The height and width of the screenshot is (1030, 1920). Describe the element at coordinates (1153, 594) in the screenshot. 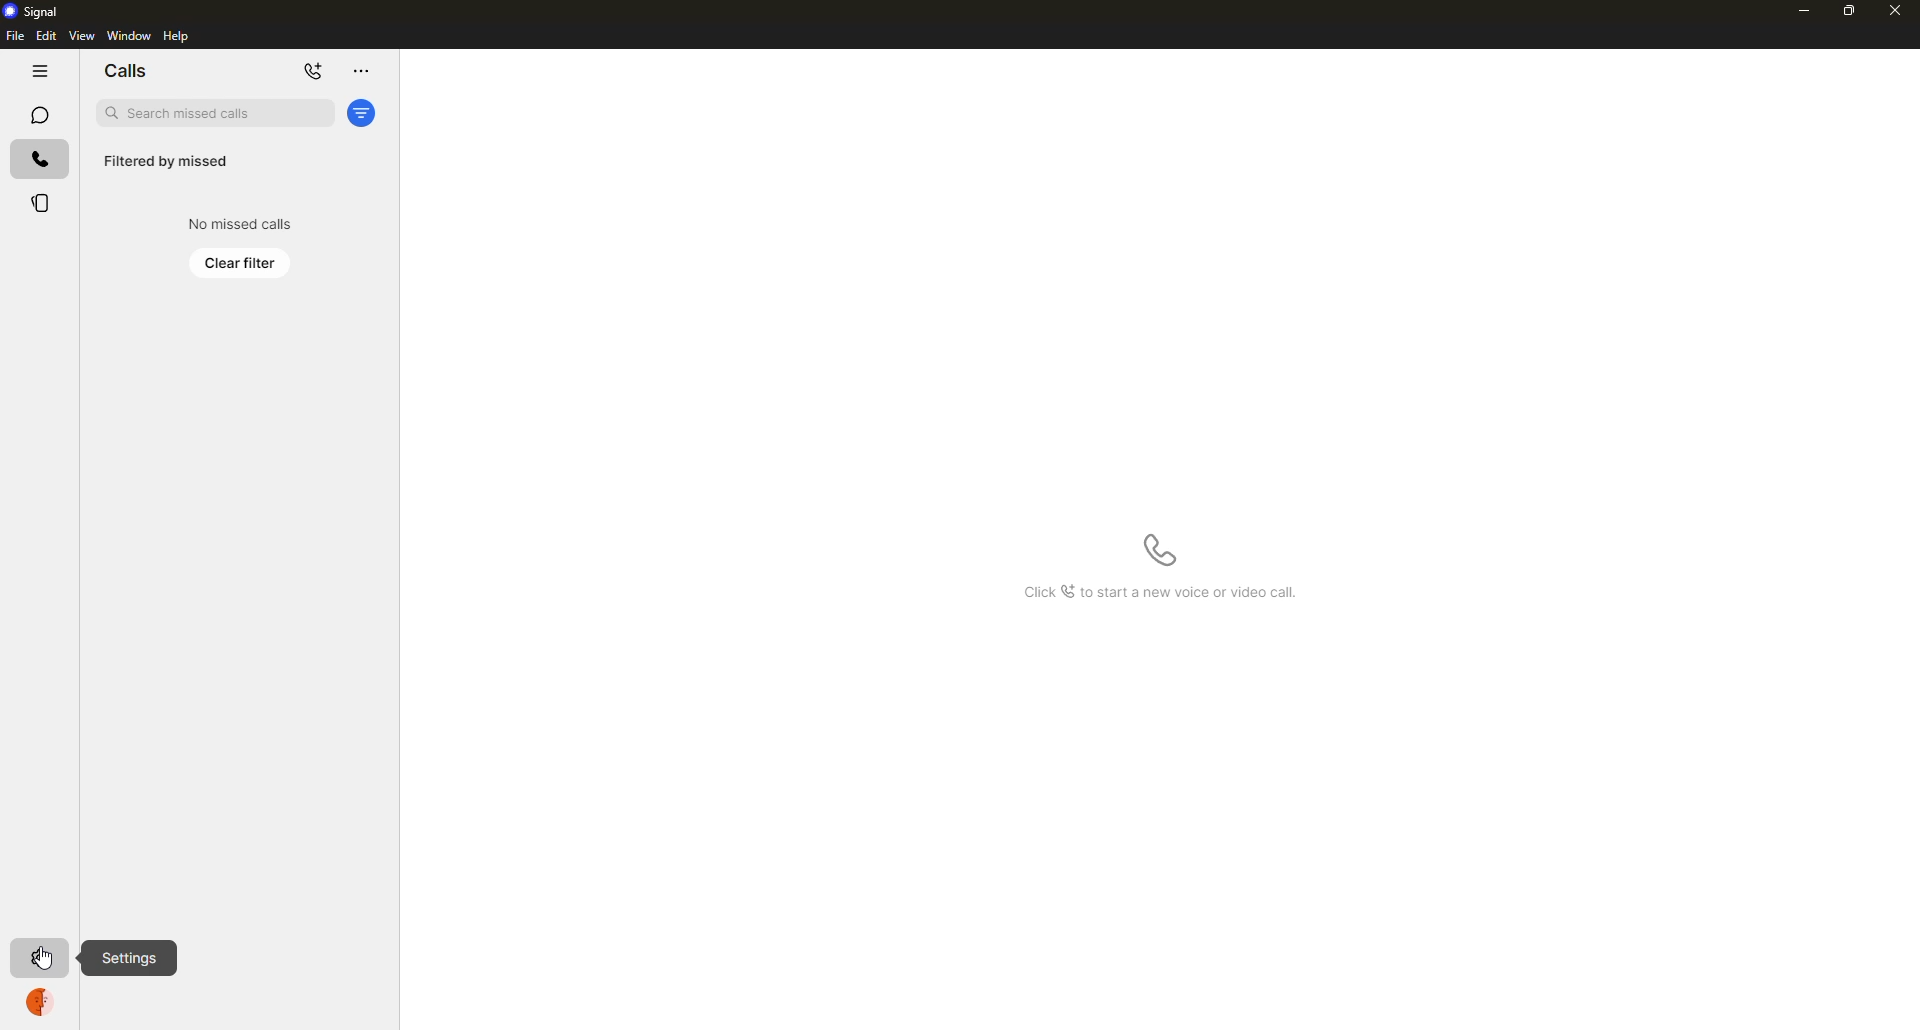

I see `Click to start a new voice or video call` at that location.